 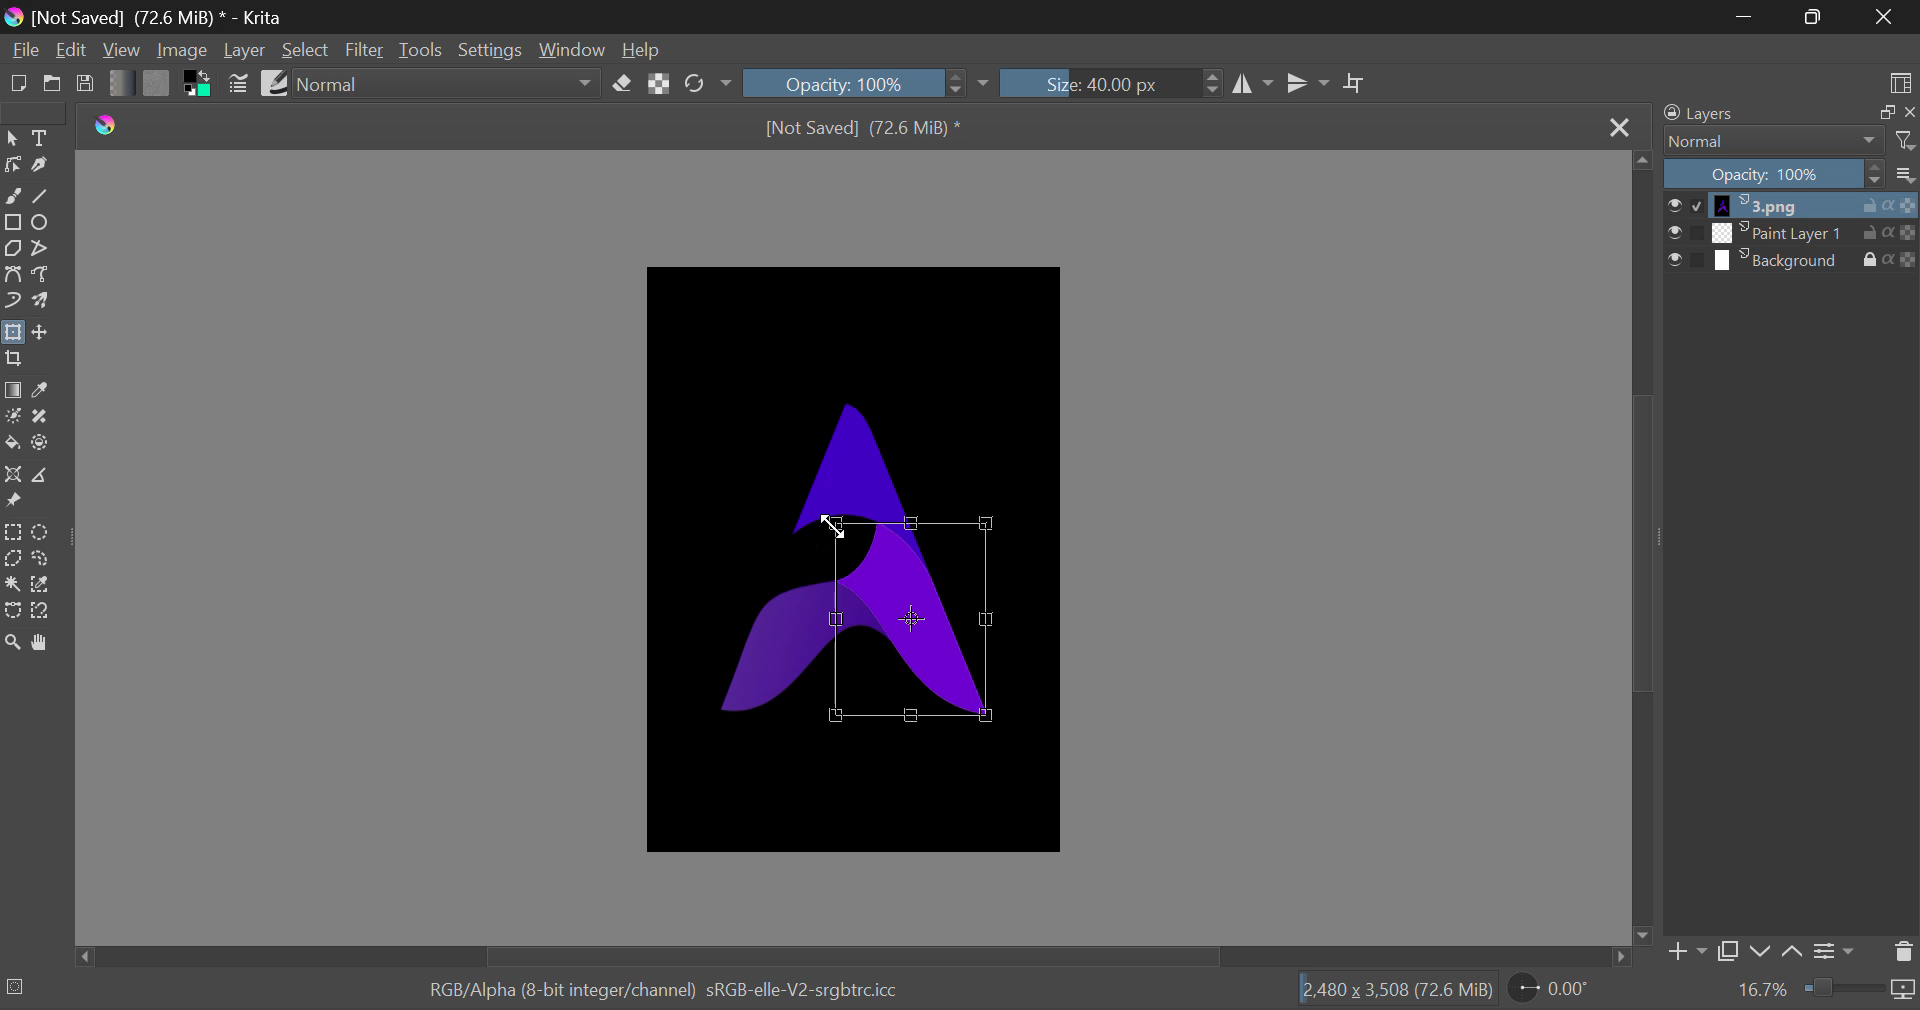 I want to click on layer 2, so click(x=1780, y=232).